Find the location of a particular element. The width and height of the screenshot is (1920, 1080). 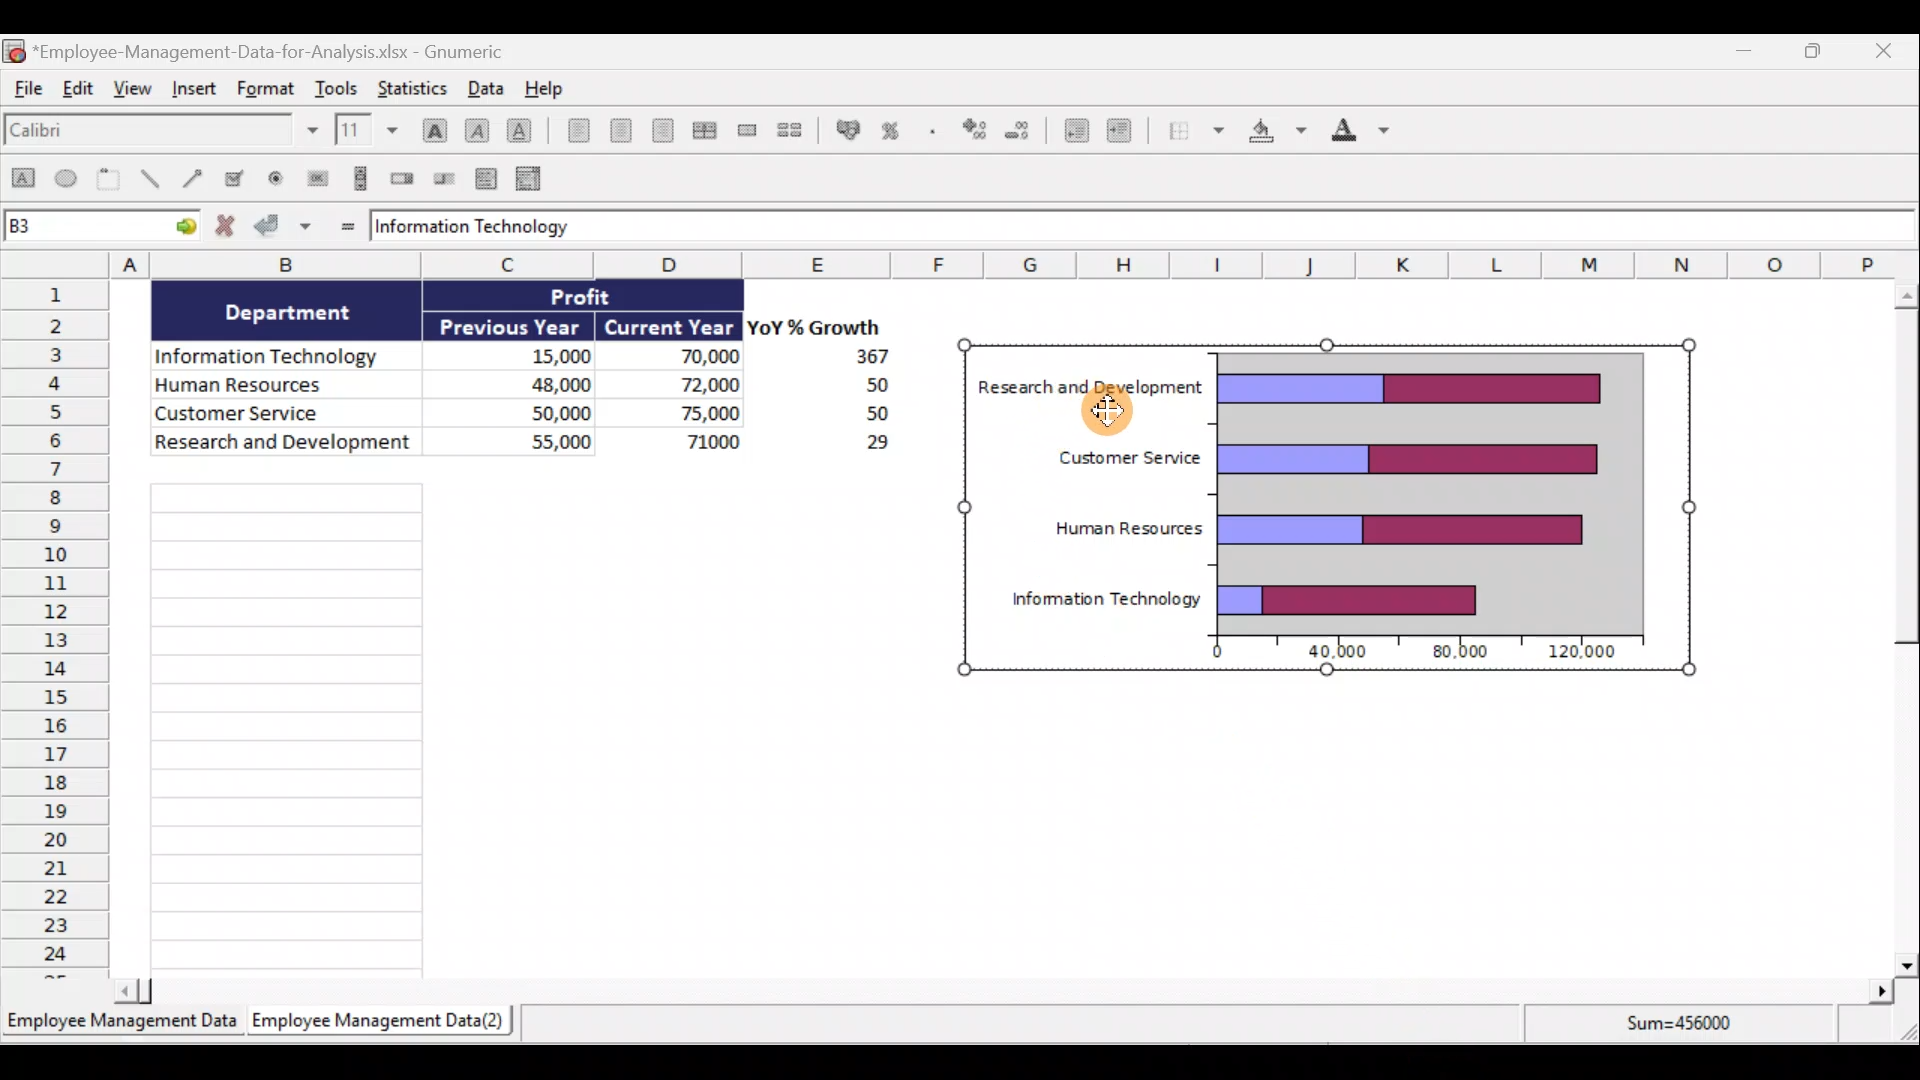

Decrease indent, align contents to the left is located at coordinates (1074, 133).